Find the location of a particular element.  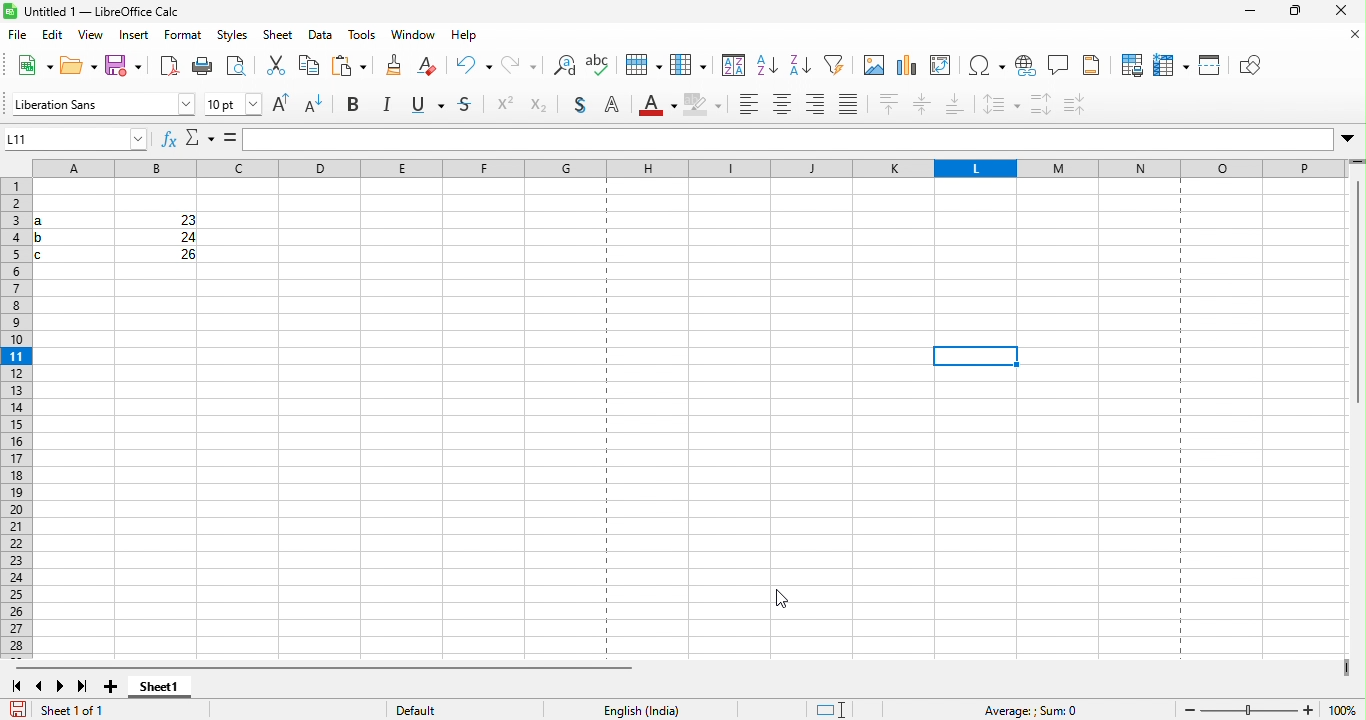

center vertically is located at coordinates (923, 106).